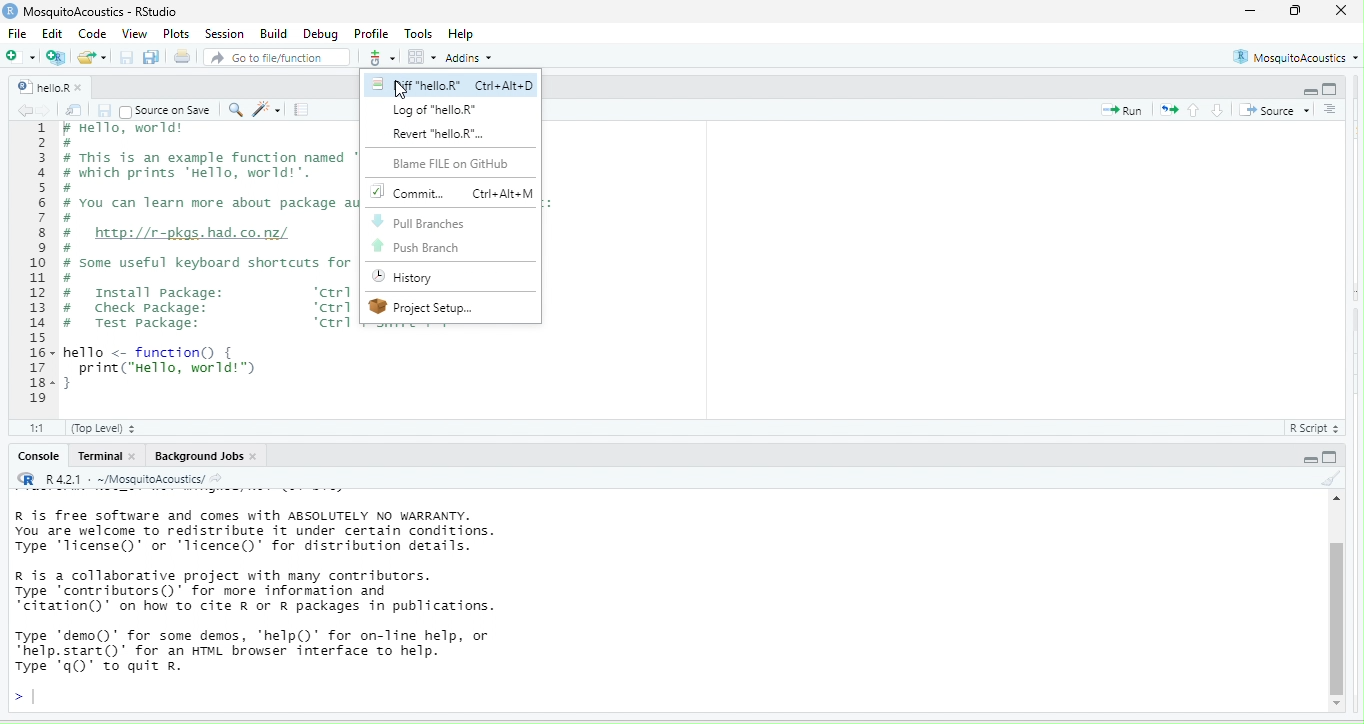 The height and width of the screenshot is (724, 1364). I want to click on go forward to the next source location, so click(50, 110).